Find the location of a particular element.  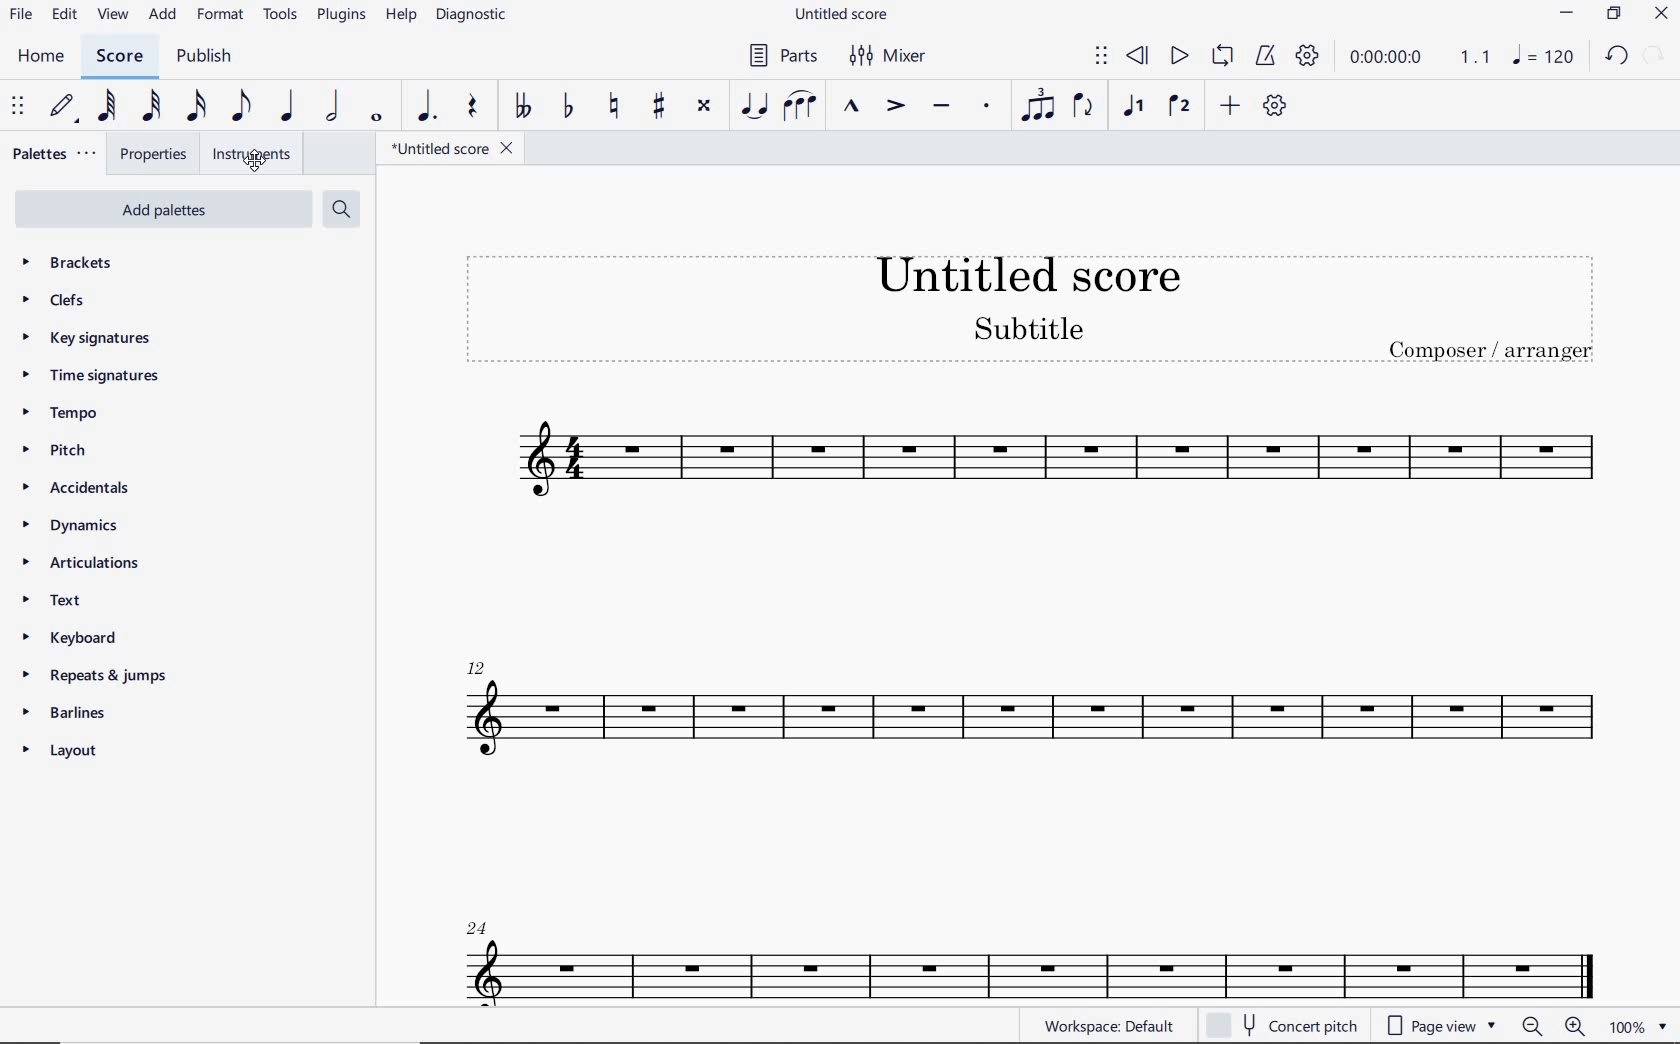

keyboard is located at coordinates (68, 635).